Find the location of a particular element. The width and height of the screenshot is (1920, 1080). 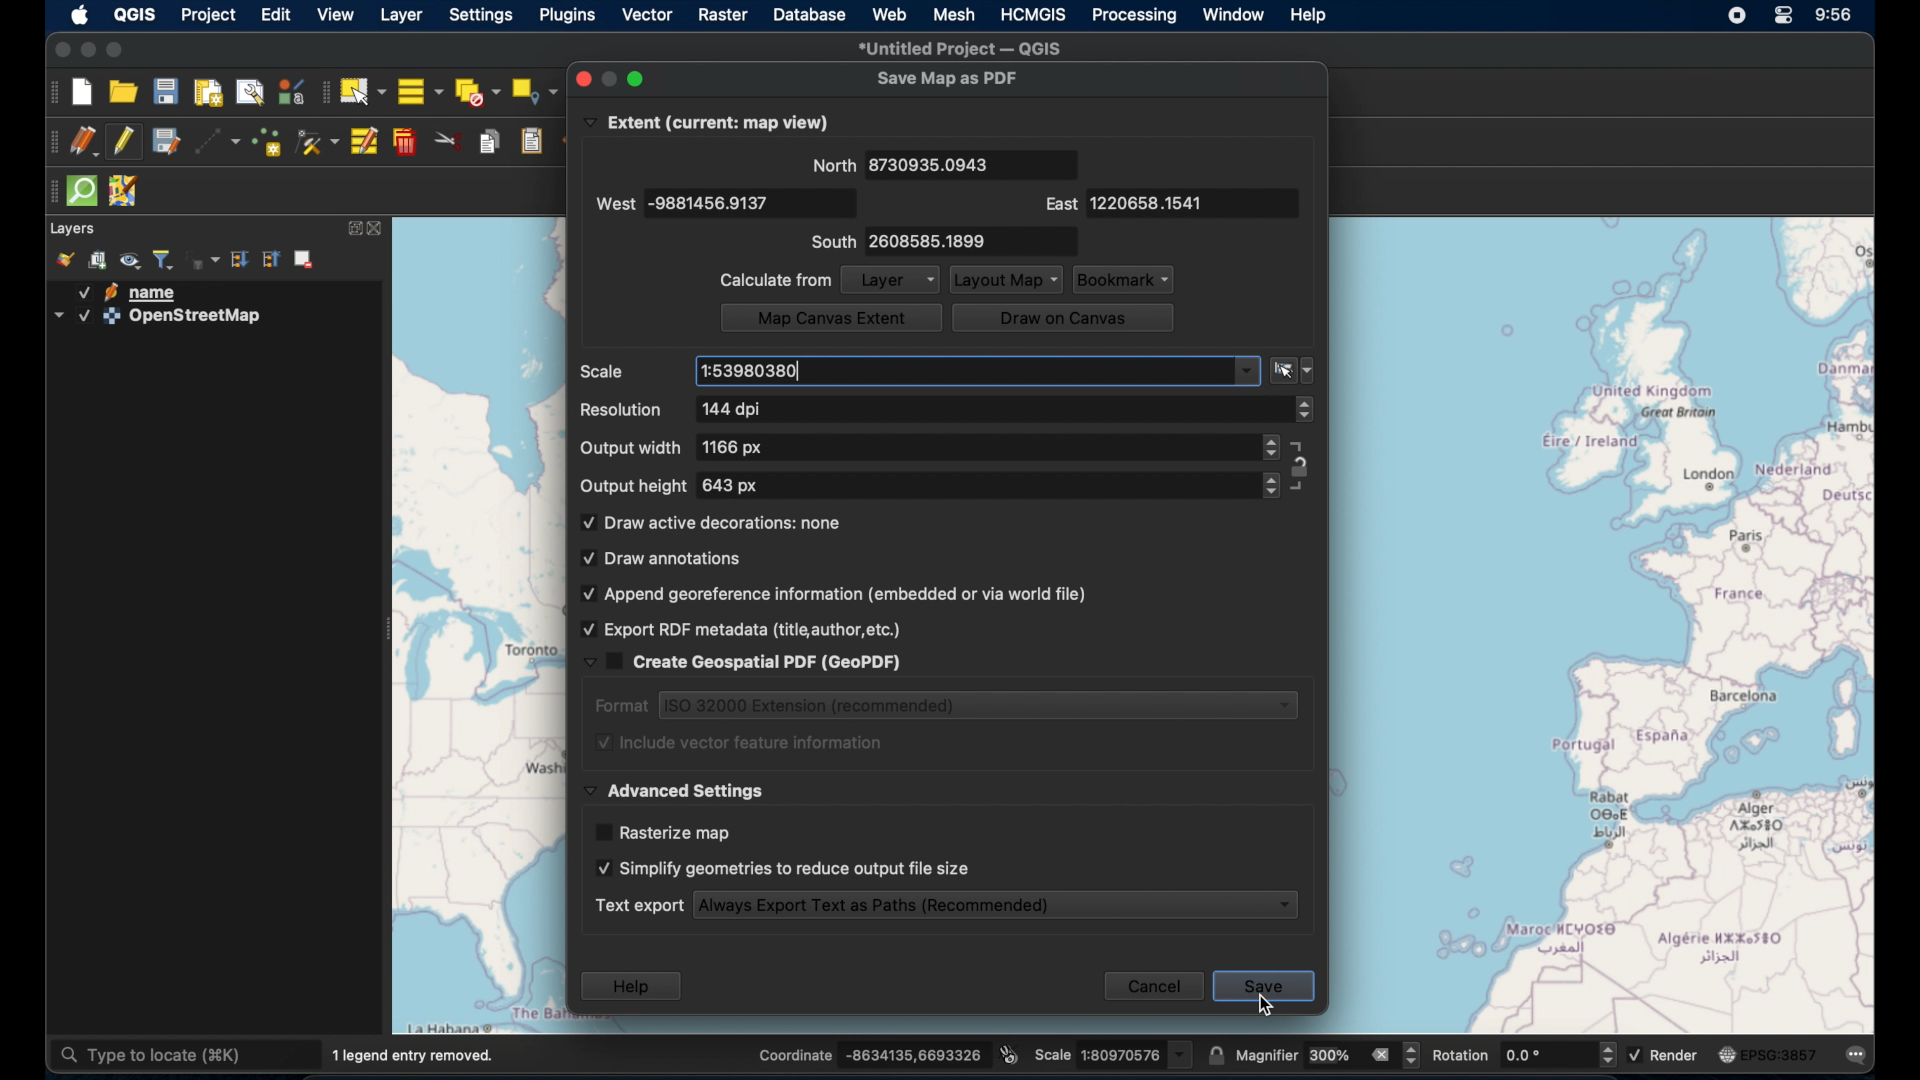

new project is located at coordinates (84, 94).